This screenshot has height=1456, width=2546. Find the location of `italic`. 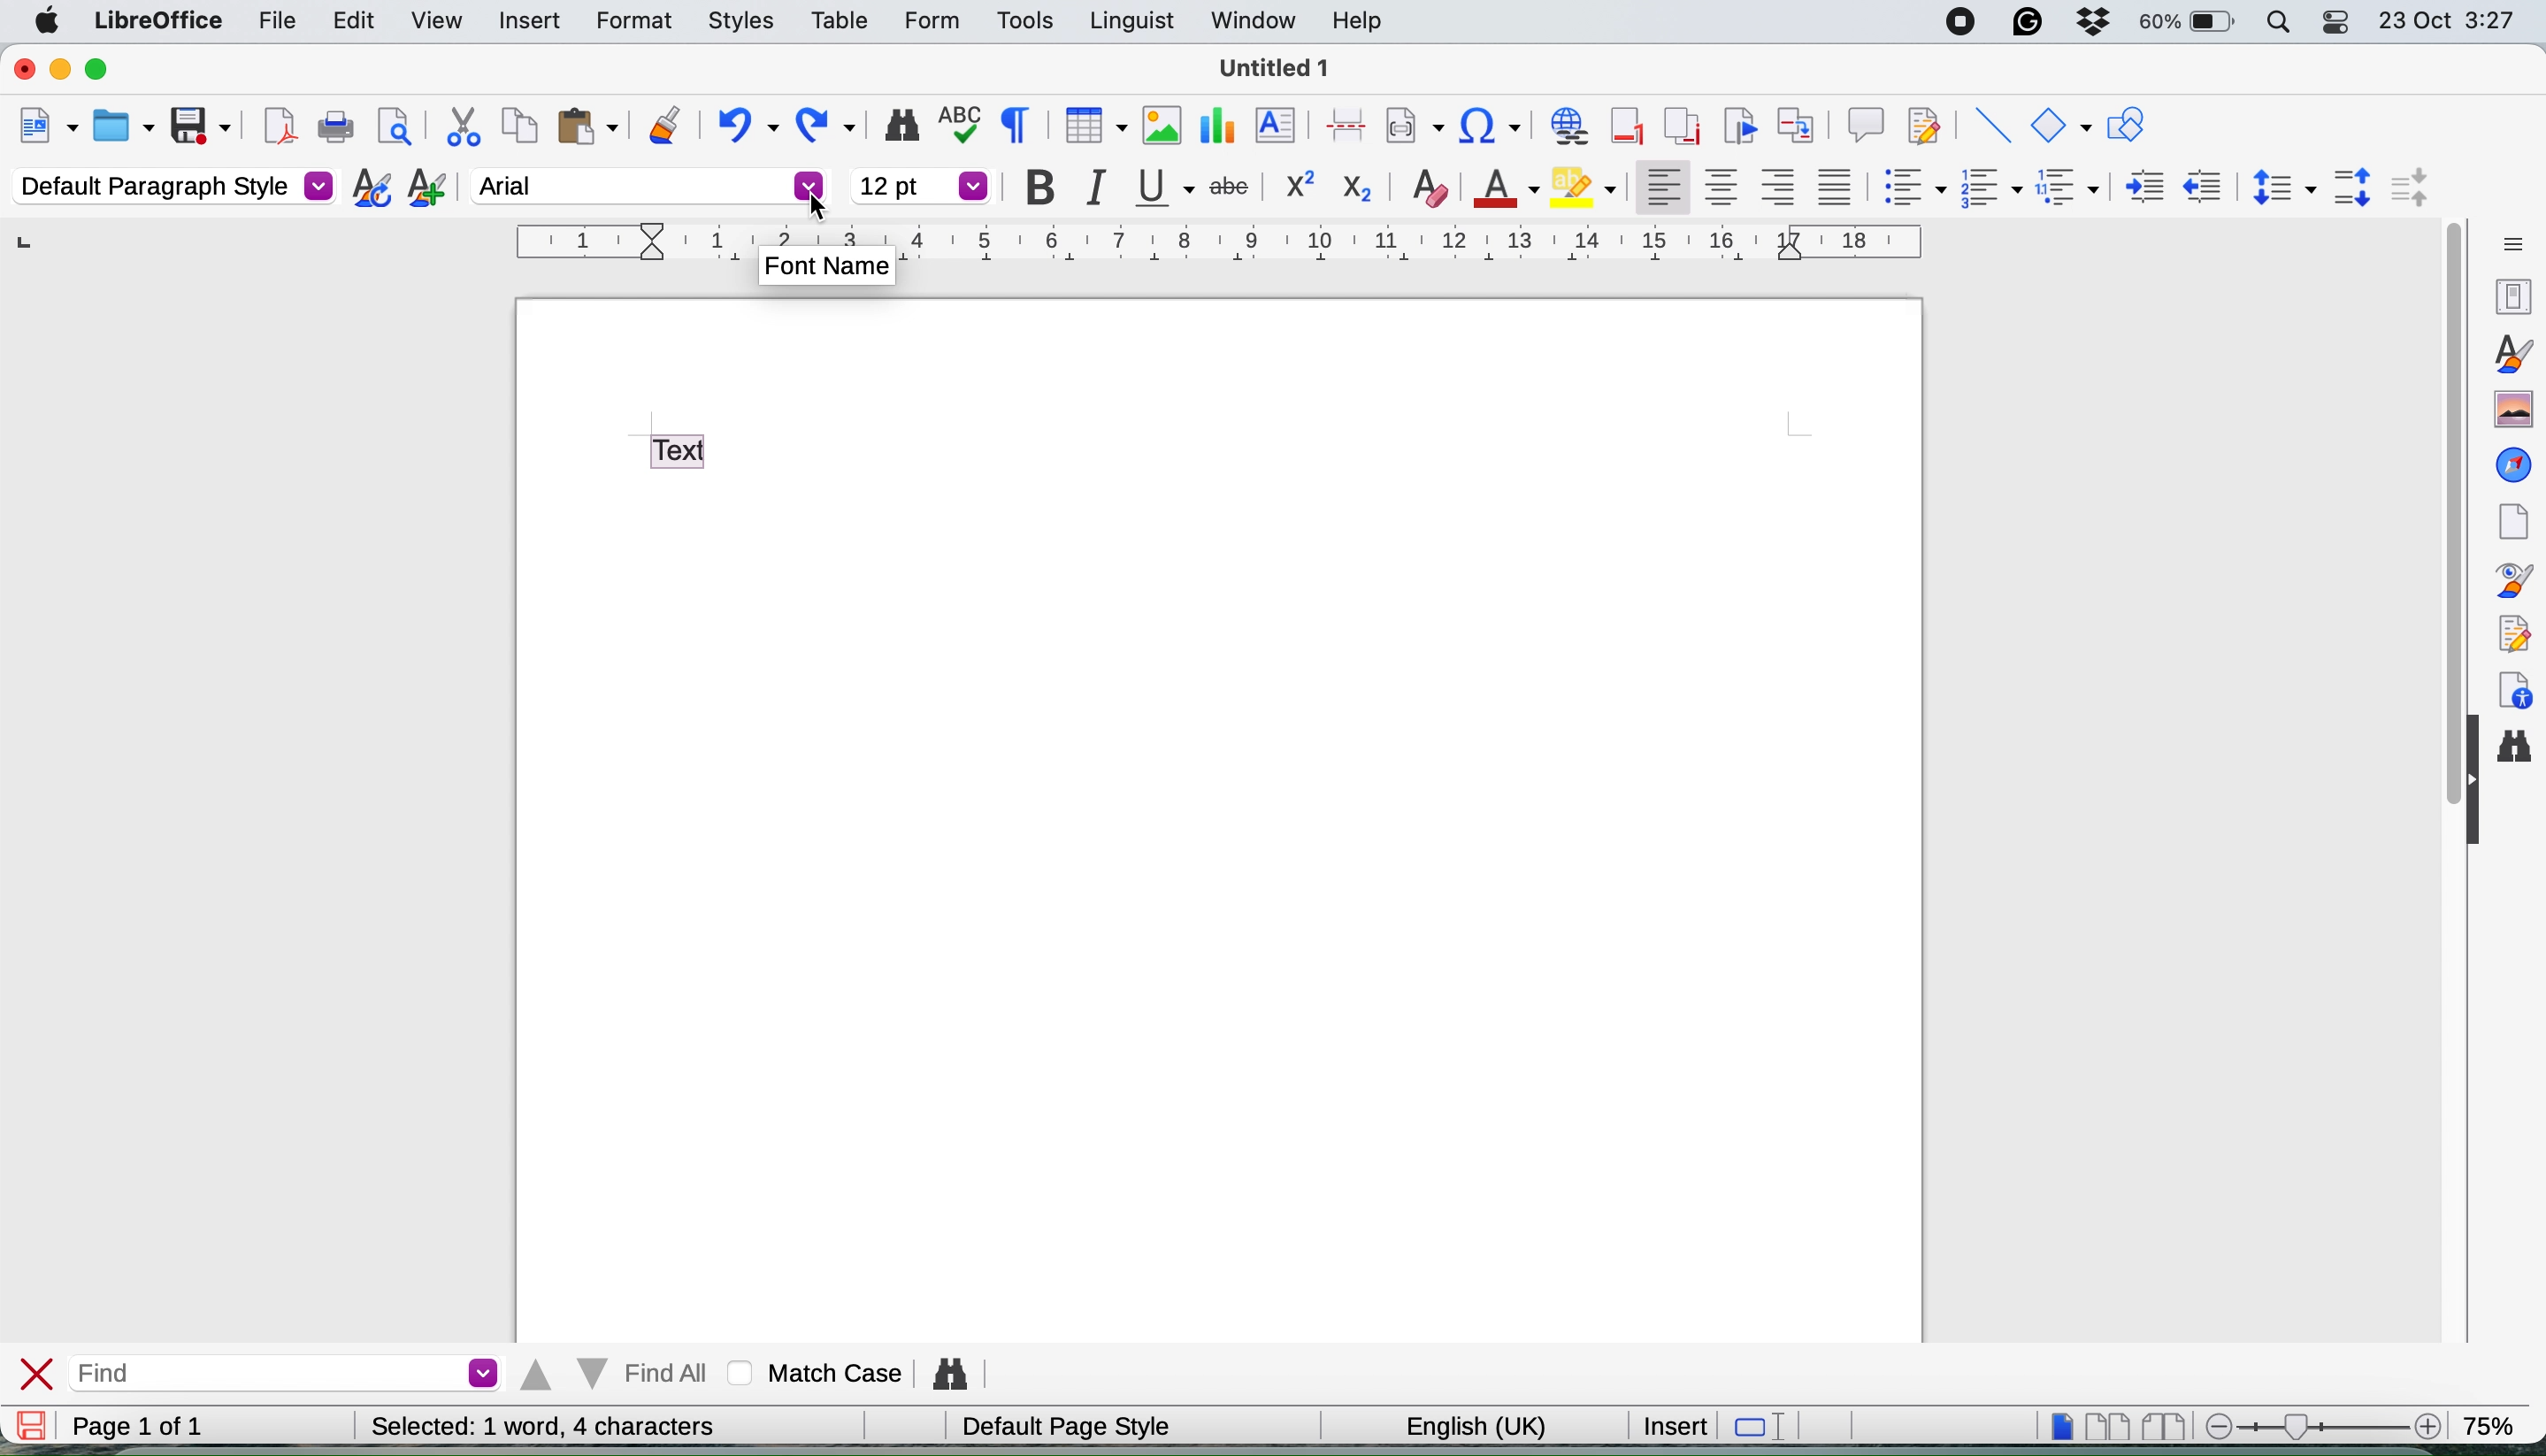

italic is located at coordinates (1094, 187).